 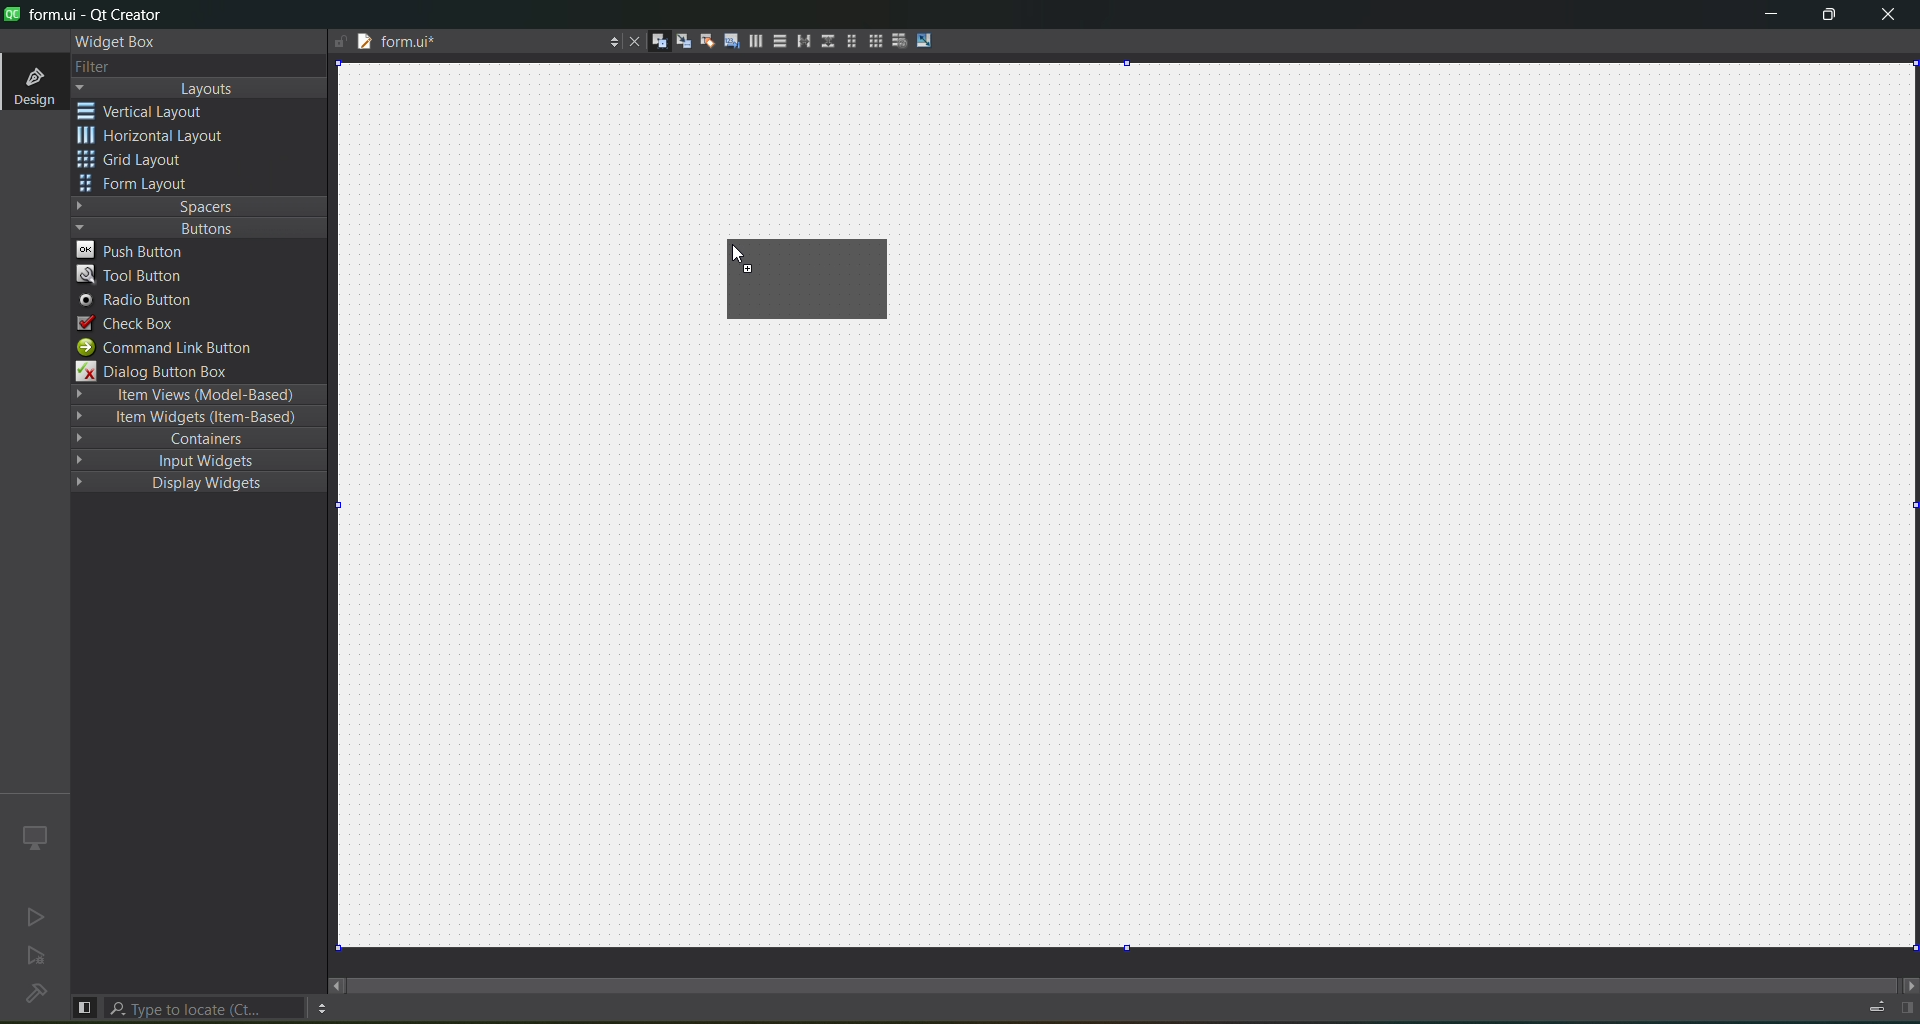 What do you see at coordinates (1124, 976) in the screenshot?
I see `scroll bar` at bounding box center [1124, 976].